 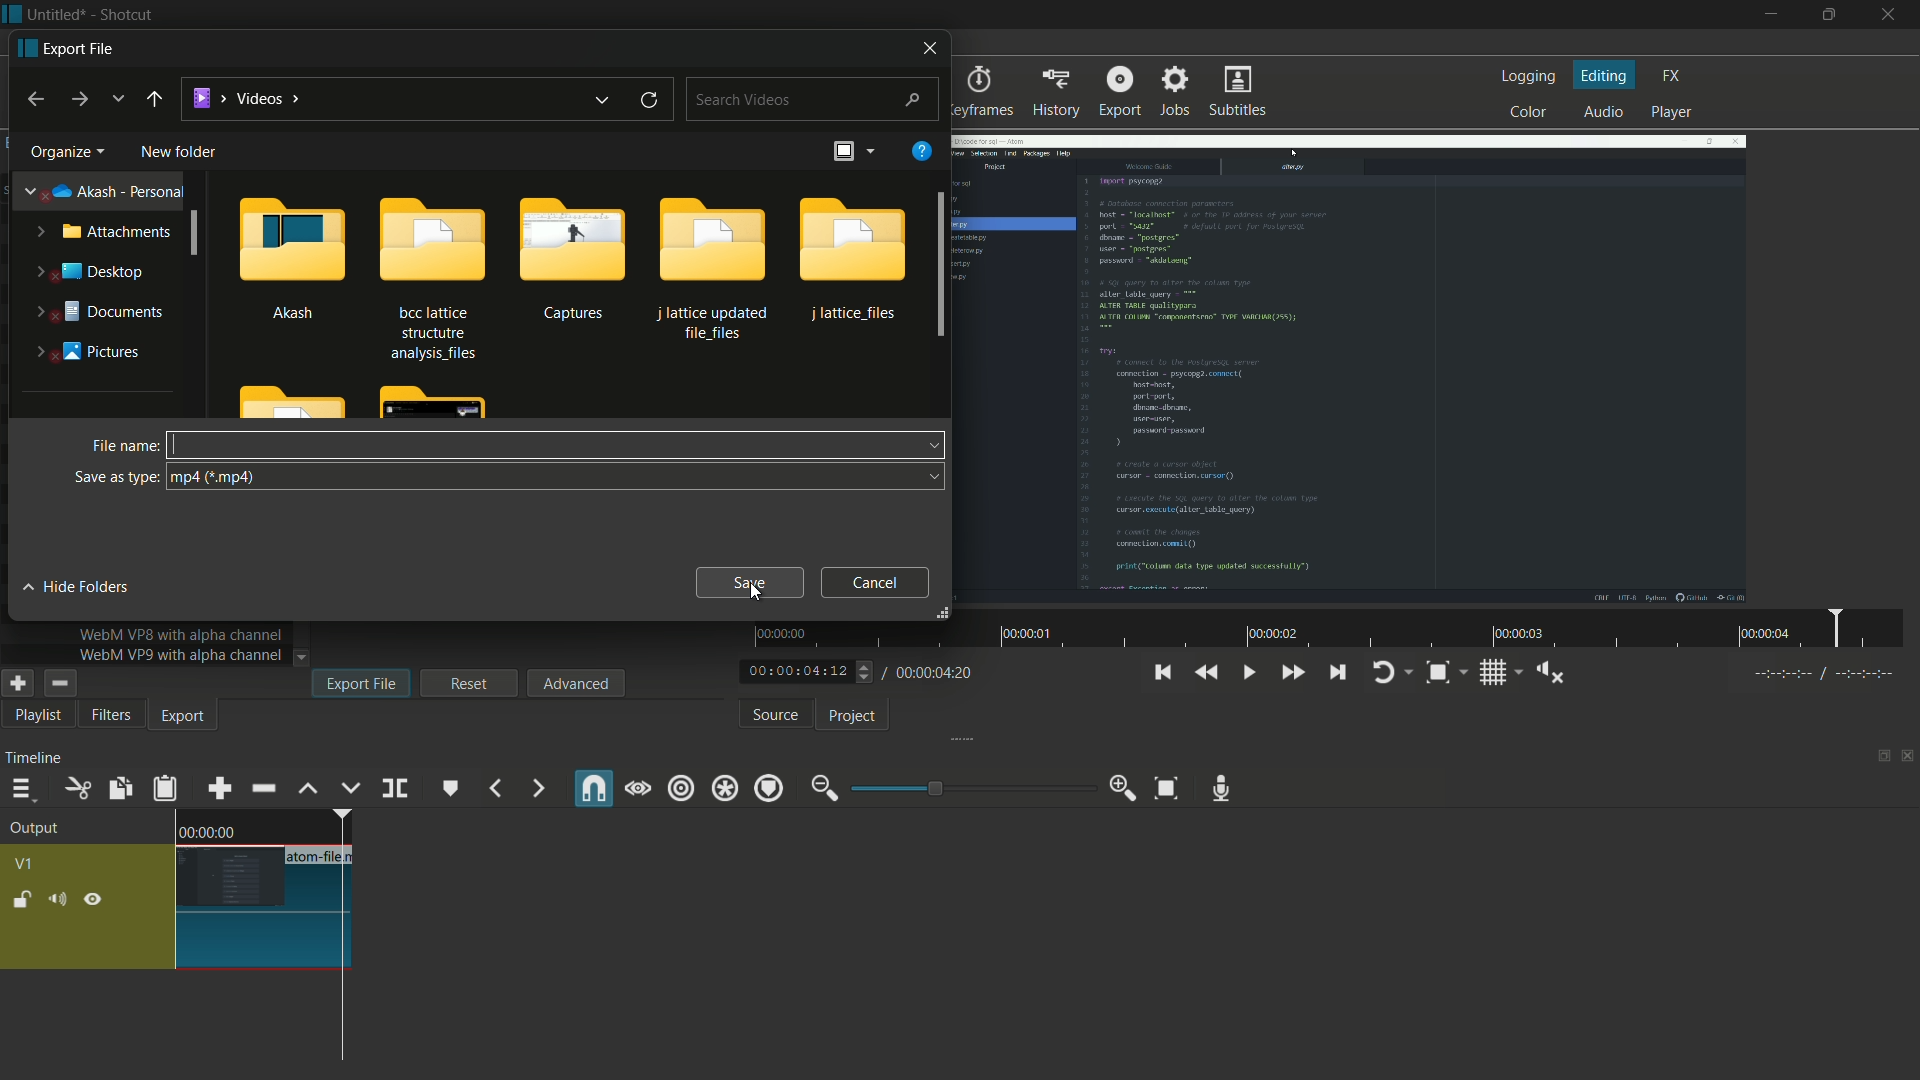 I want to click on filters, so click(x=111, y=716).